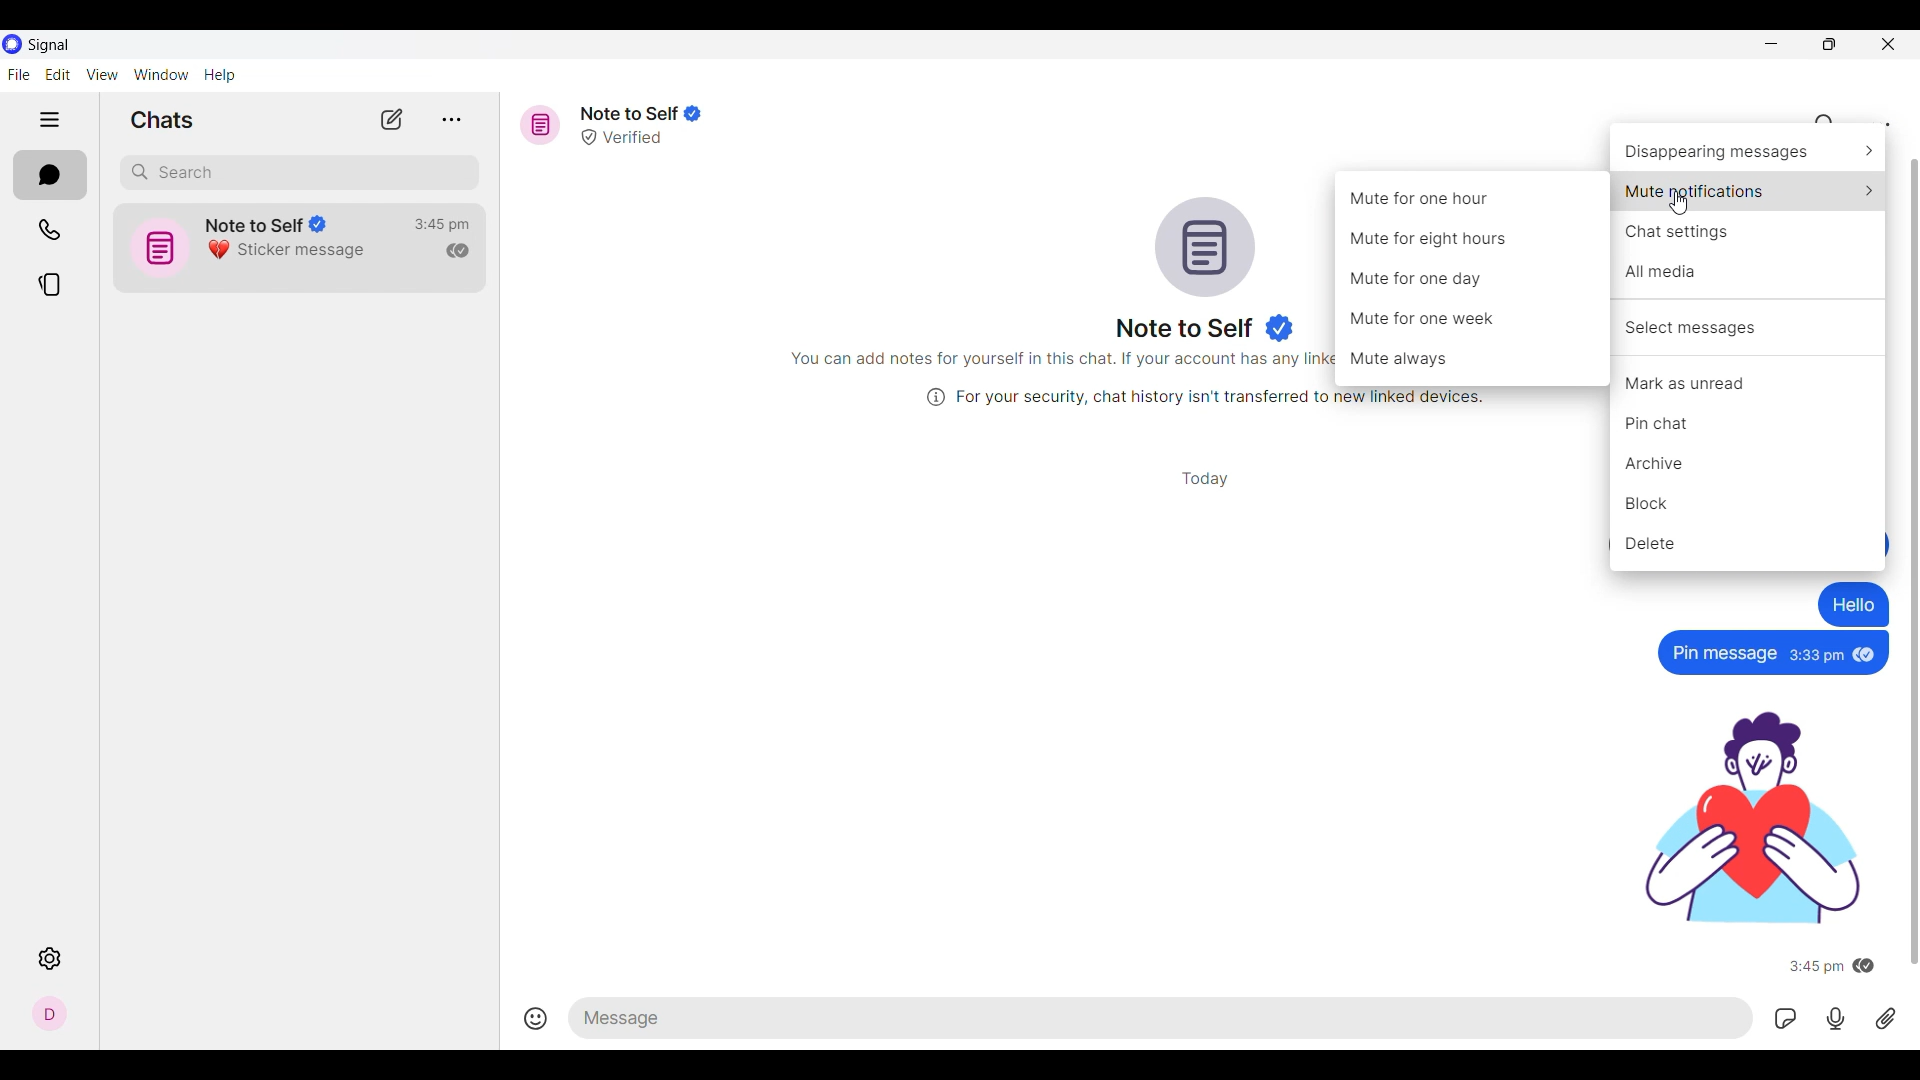 This screenshot has width=1920, height=1080. I want to click on All media, so click(1749, 271).